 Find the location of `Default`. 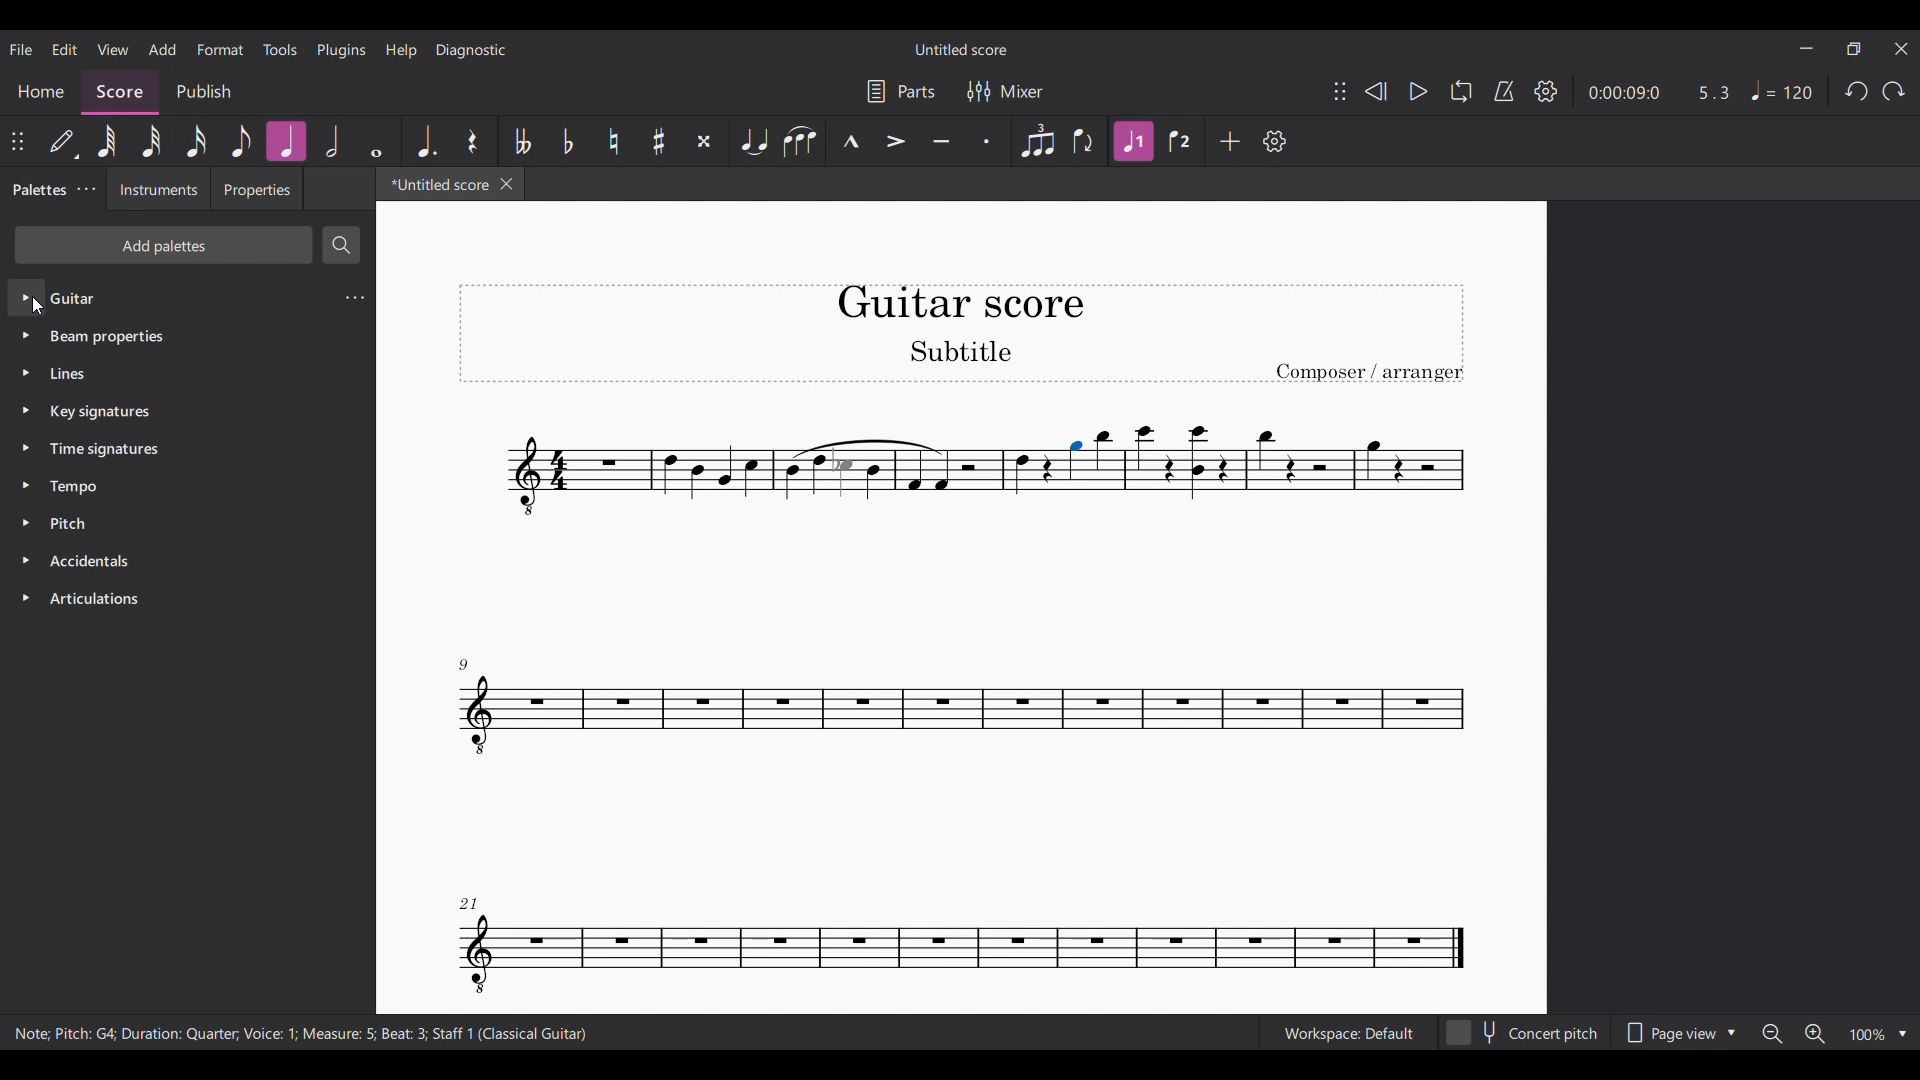

Default is located at coordinates (64, 142).